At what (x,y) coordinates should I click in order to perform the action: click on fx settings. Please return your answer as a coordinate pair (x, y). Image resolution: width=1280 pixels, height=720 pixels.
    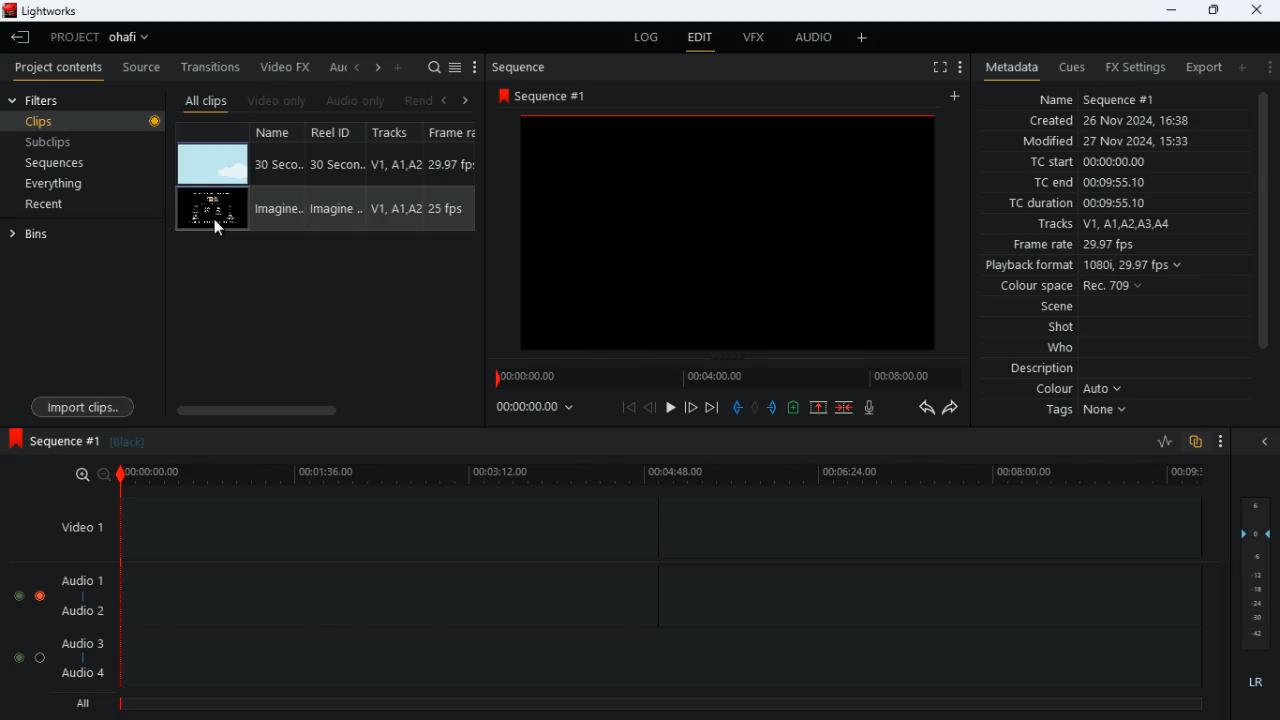
    Looking at the image, I should click on (1133, 65).